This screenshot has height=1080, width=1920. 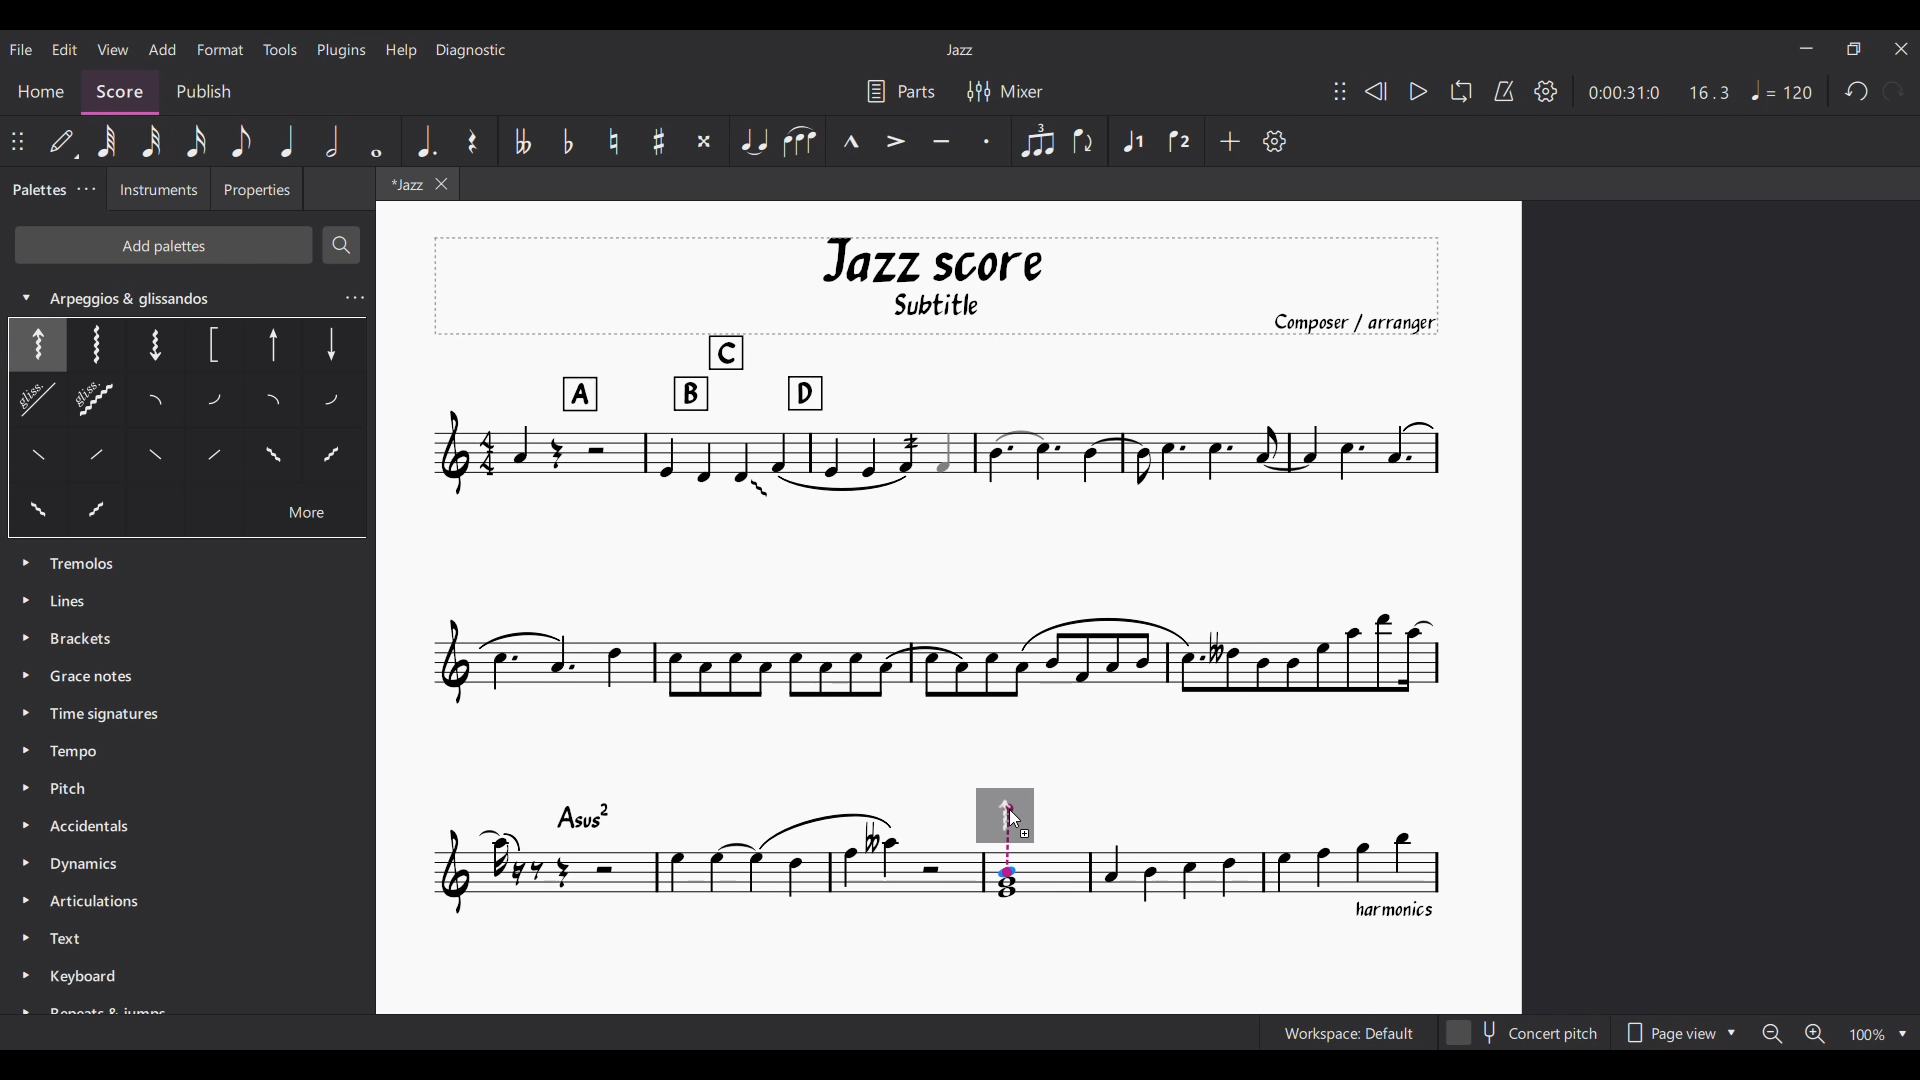 I want to click on Add menu, so click(x=163, y=50).